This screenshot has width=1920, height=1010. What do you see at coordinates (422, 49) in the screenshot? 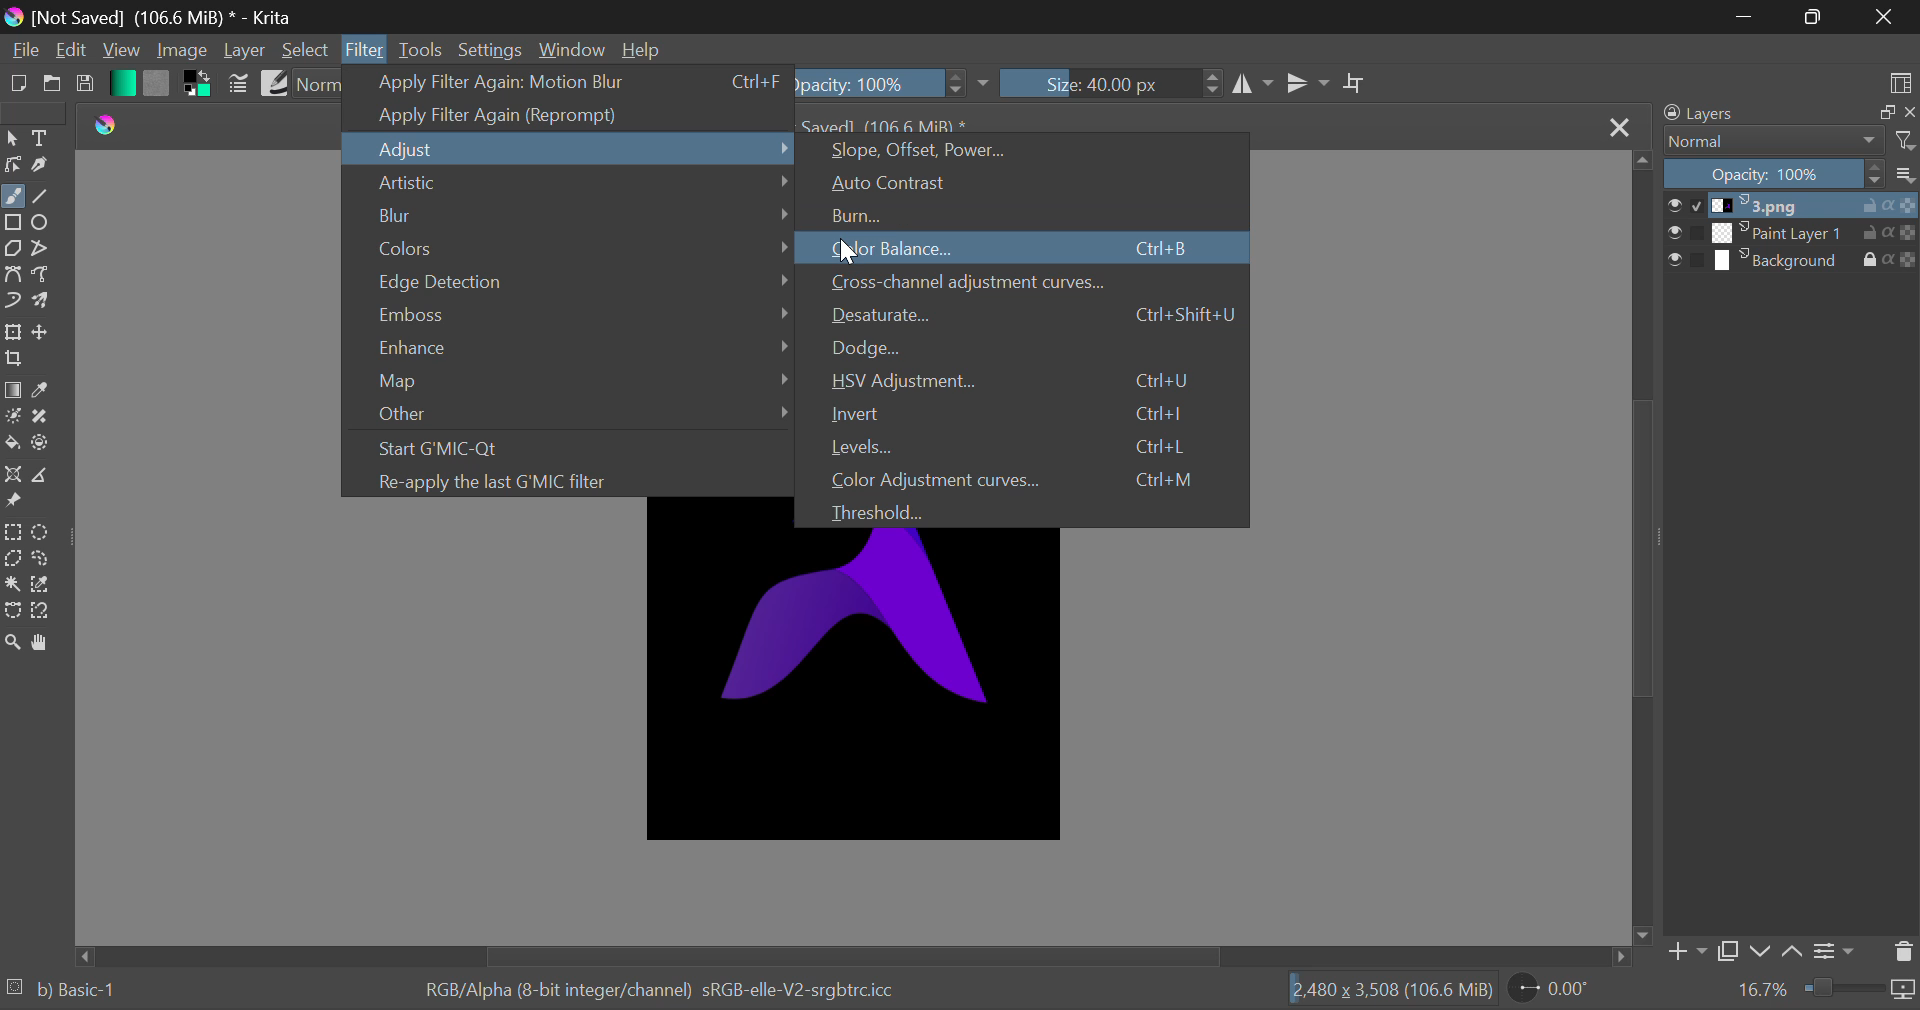
I see `Tools` at bounding box center [422, 49].